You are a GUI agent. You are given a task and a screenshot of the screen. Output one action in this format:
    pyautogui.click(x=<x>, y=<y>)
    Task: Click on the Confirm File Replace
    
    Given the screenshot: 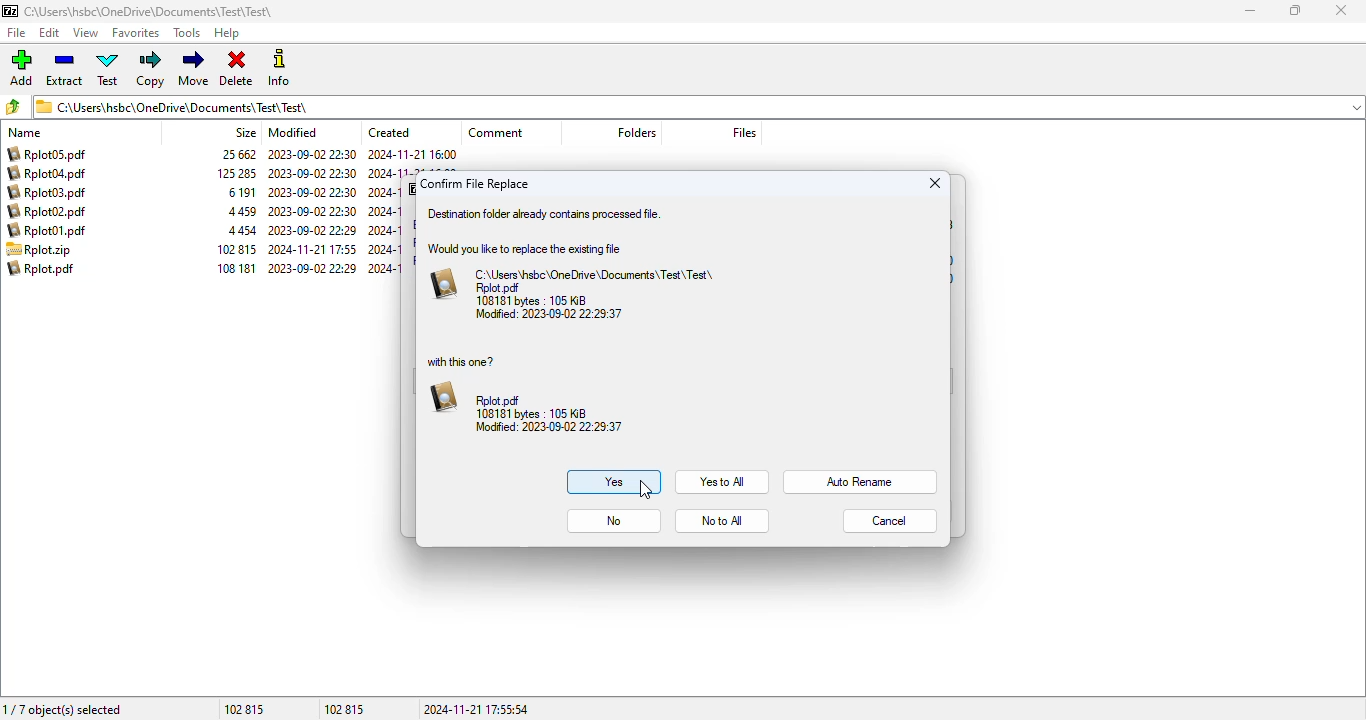 What is the action you would take?
    pyautogui.click(x=480, y=183)
    